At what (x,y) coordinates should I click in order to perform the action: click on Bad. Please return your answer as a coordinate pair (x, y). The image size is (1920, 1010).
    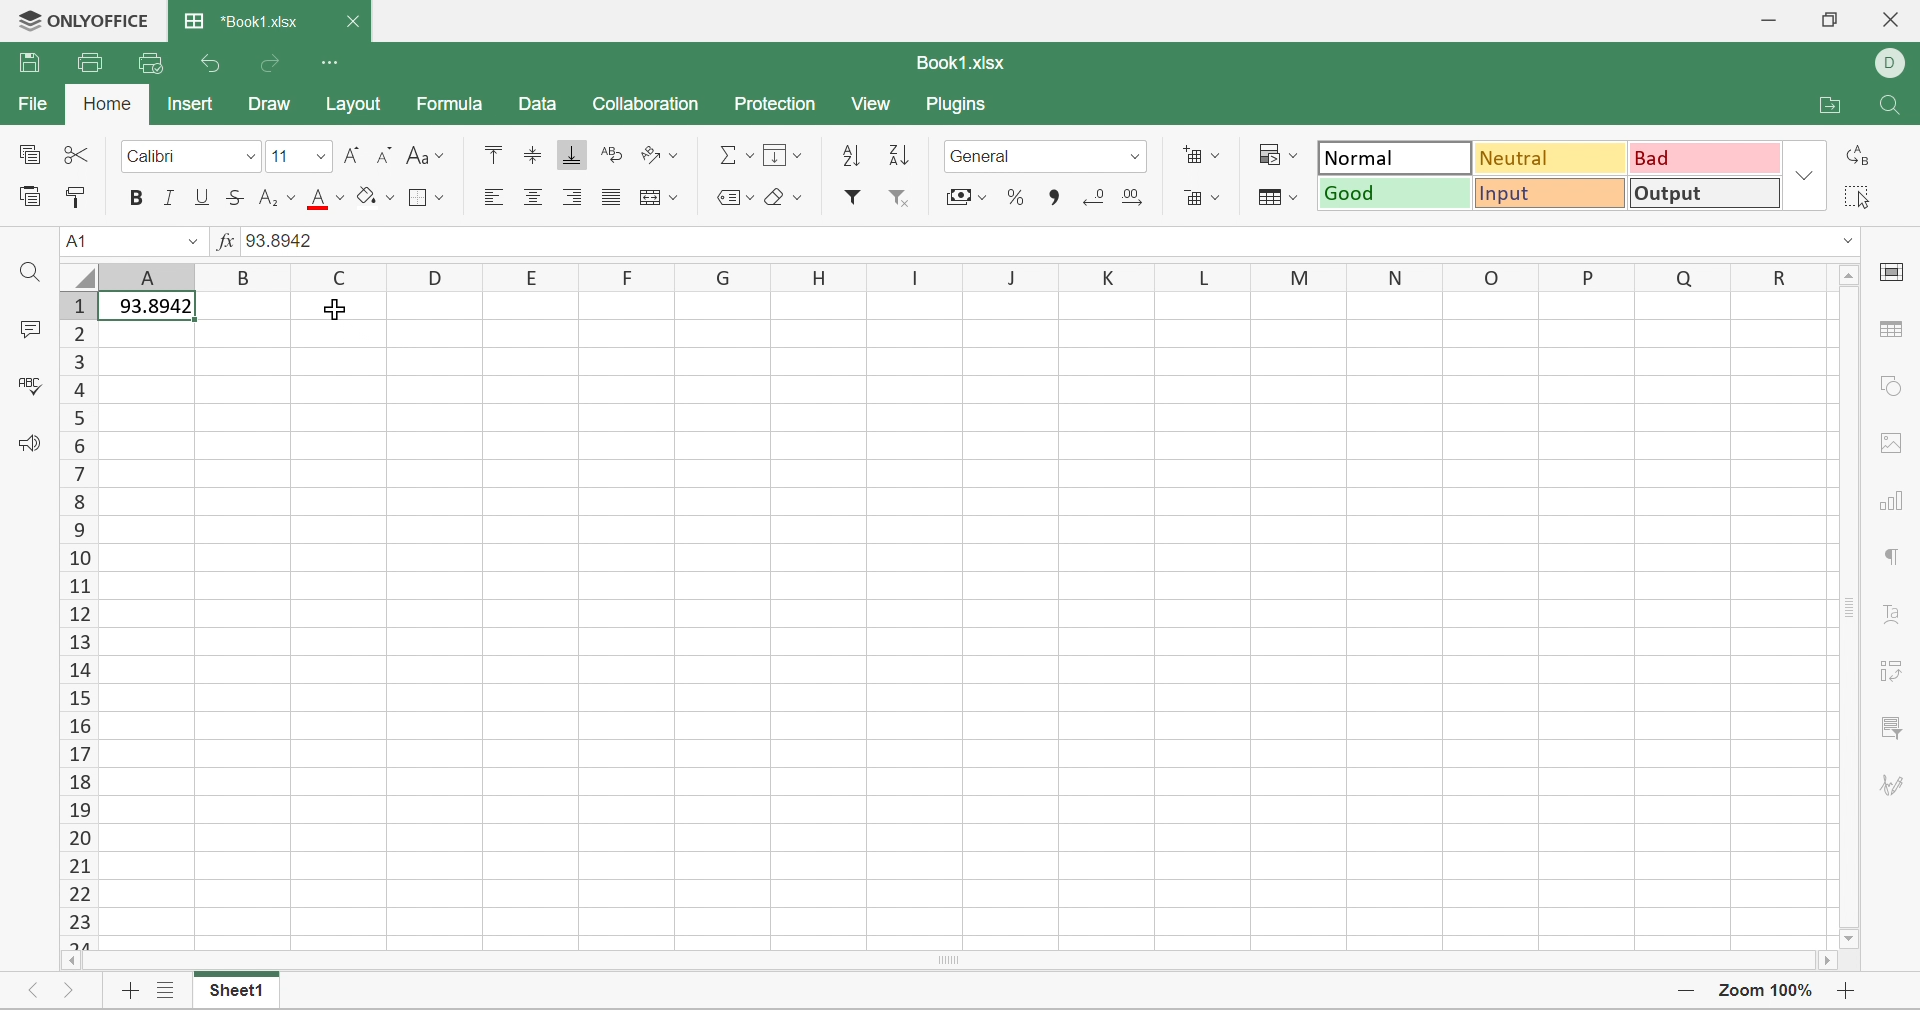
    Looking at the image, I should click on (1707, 156).